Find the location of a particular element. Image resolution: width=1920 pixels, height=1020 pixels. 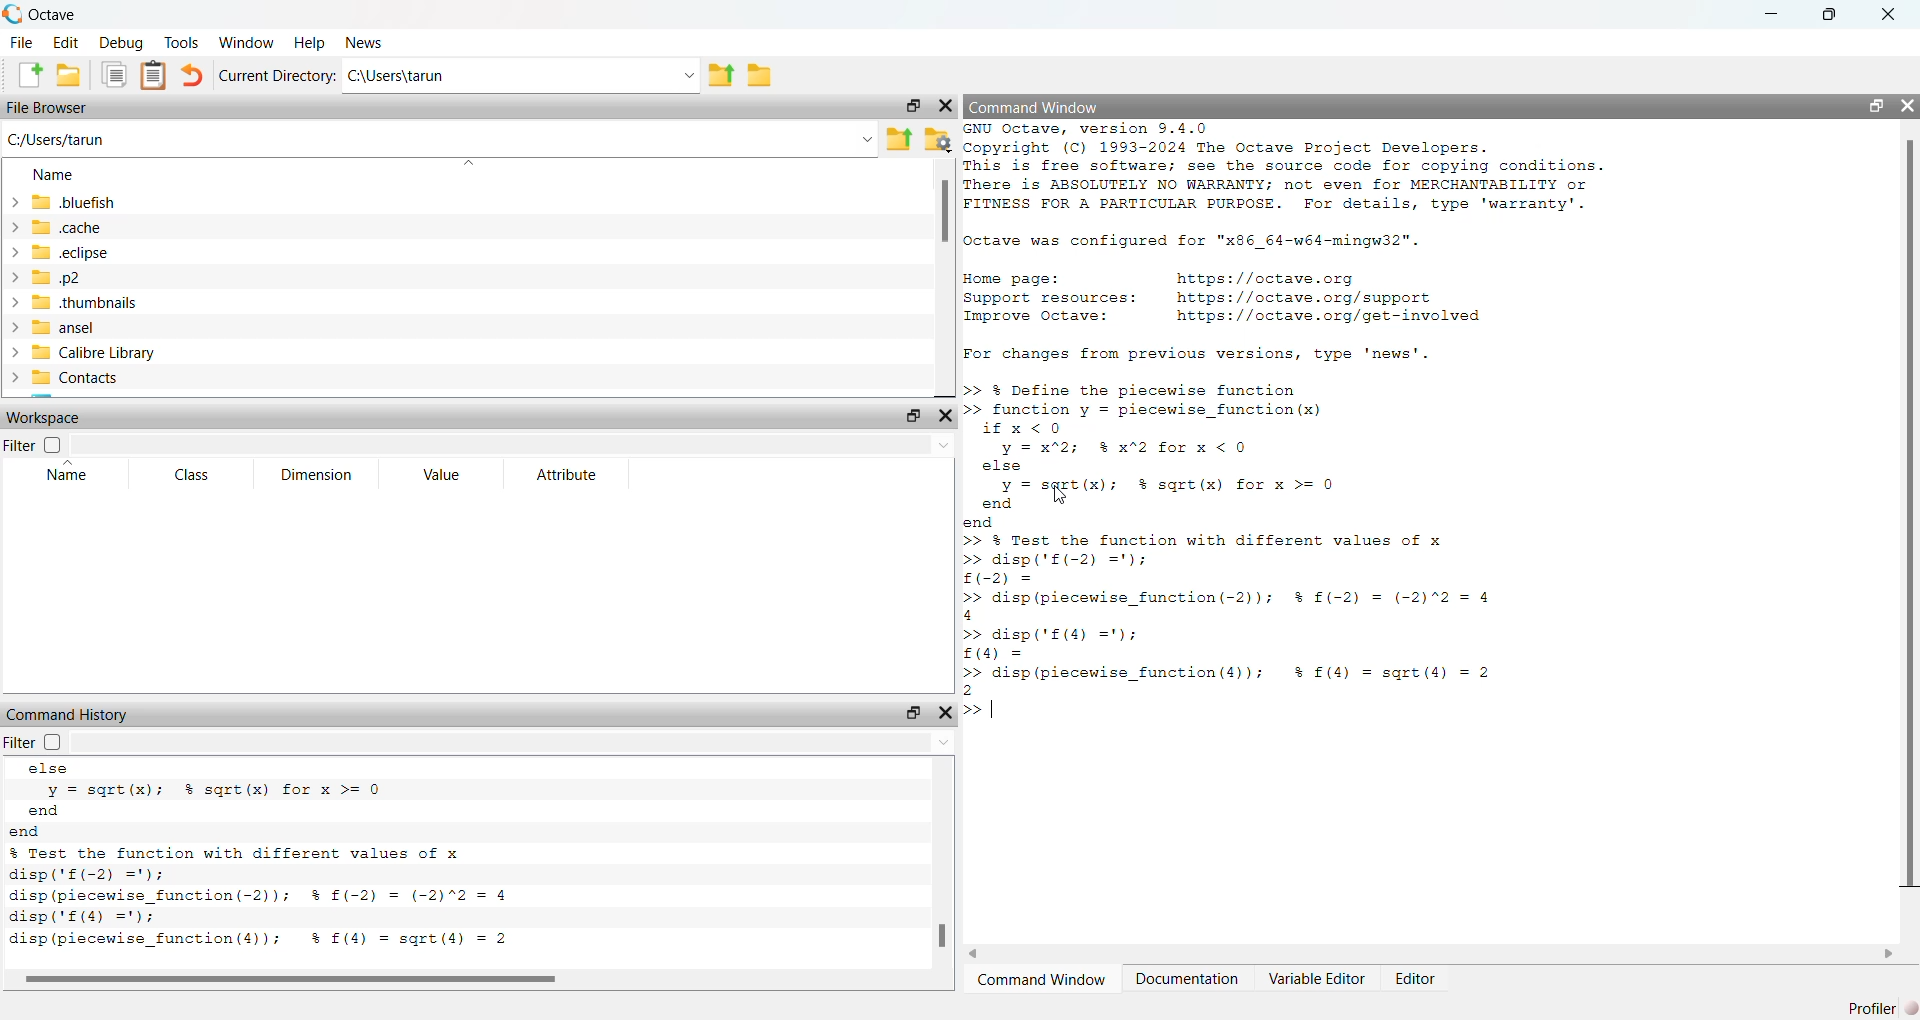

Current Directory: is located at coordinates (275, 76).